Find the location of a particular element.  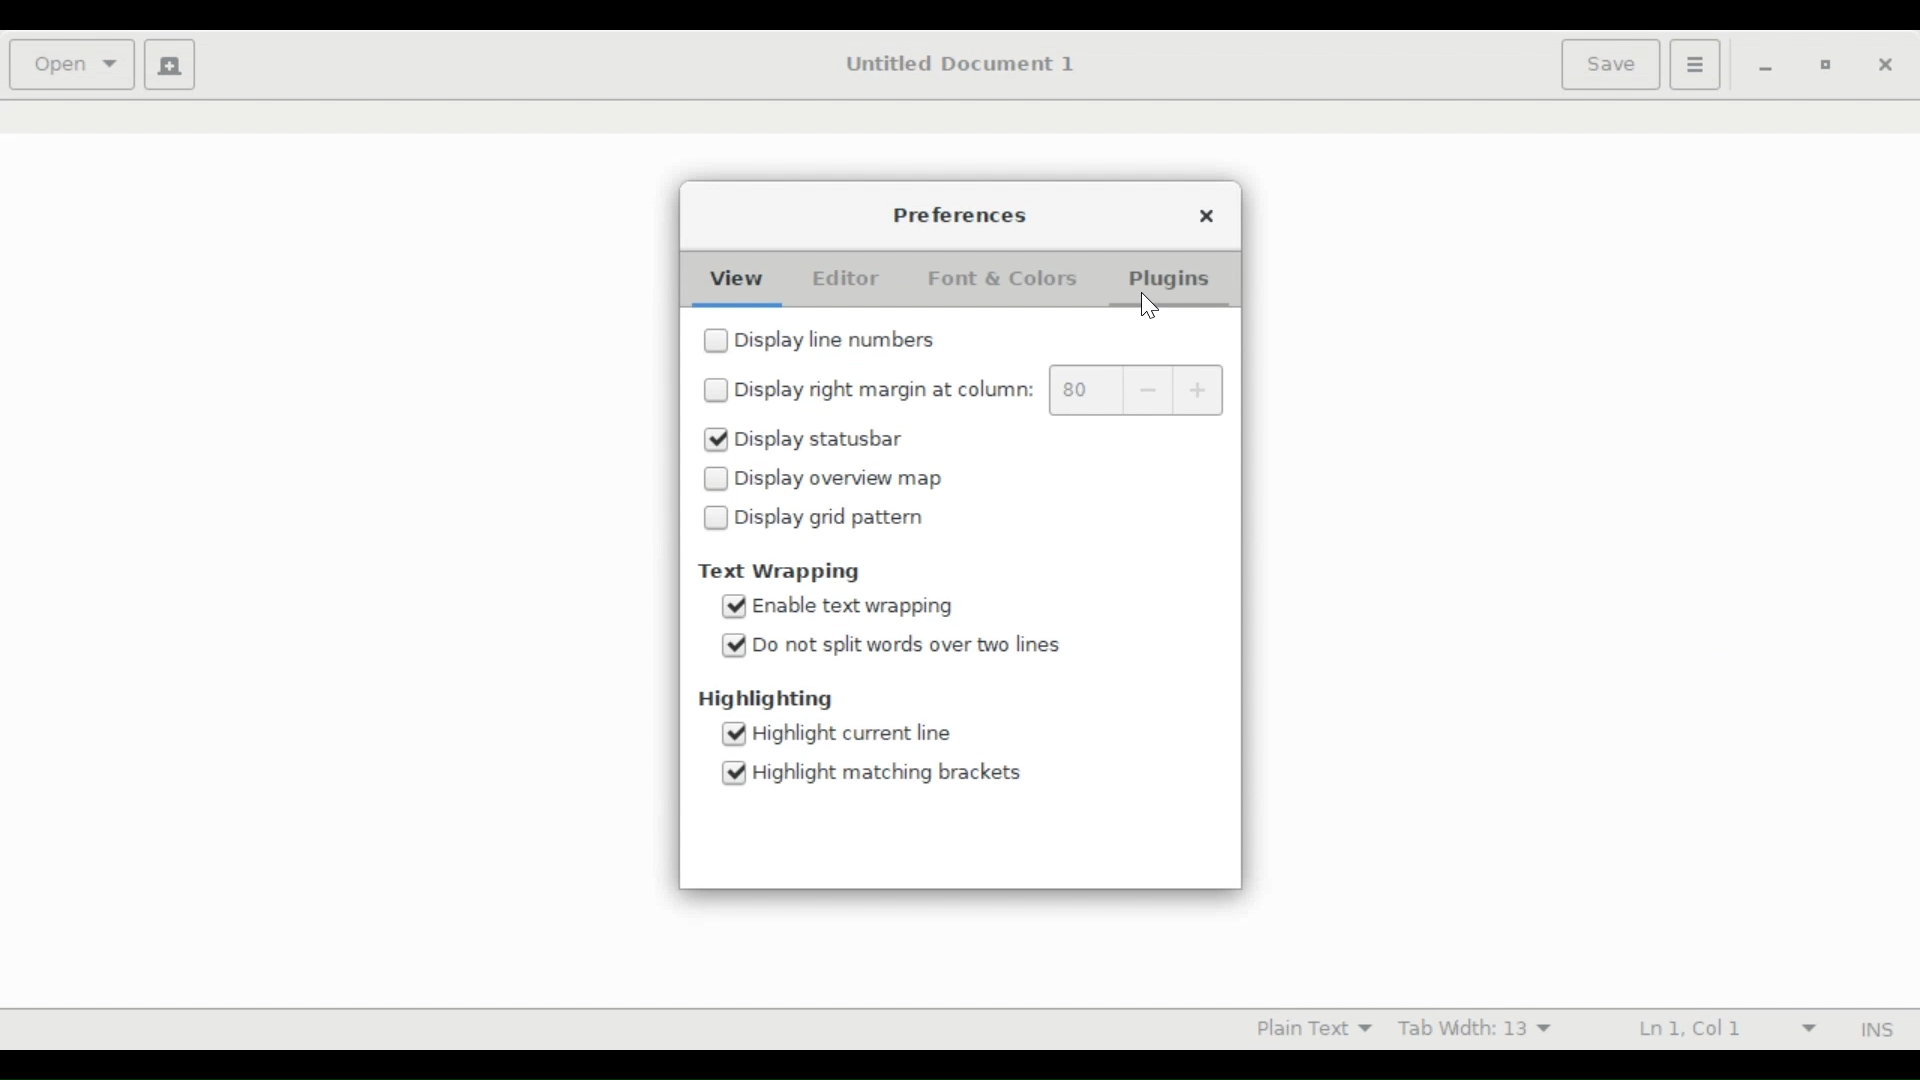

INS is located at coordinates (1873, 1029).